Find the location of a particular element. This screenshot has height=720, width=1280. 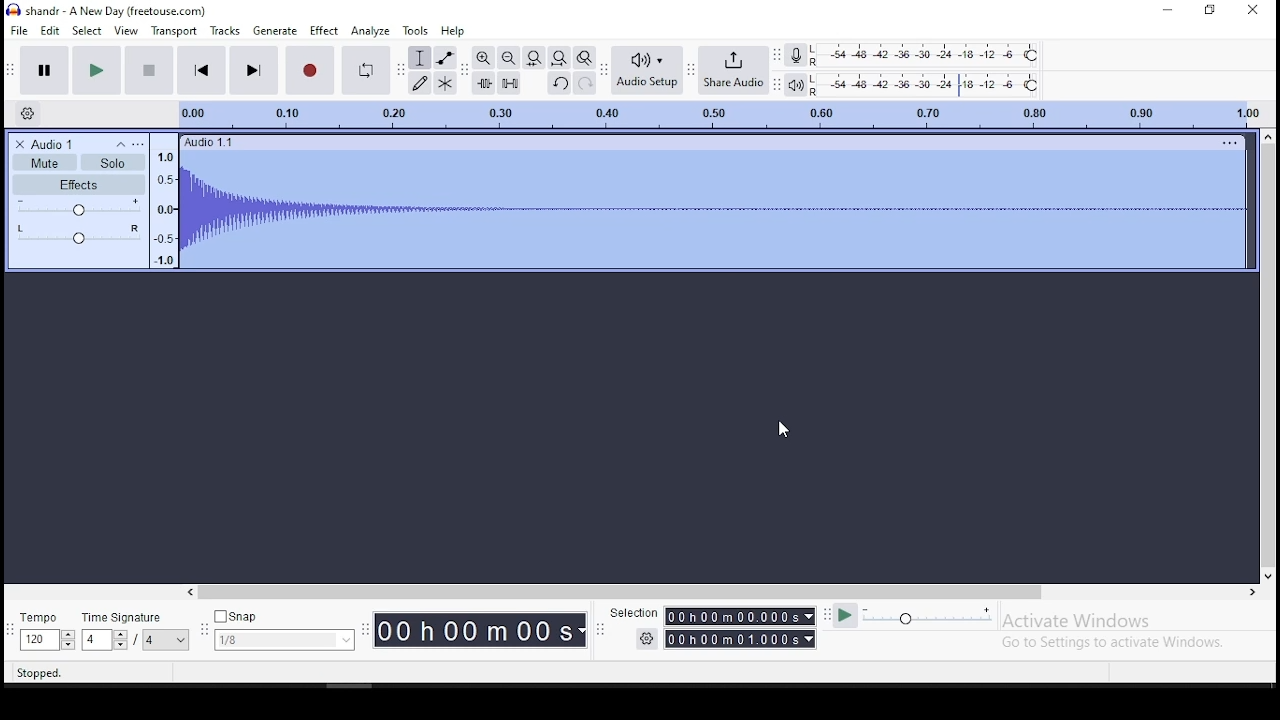

redo is located at coordinates (587, 83).